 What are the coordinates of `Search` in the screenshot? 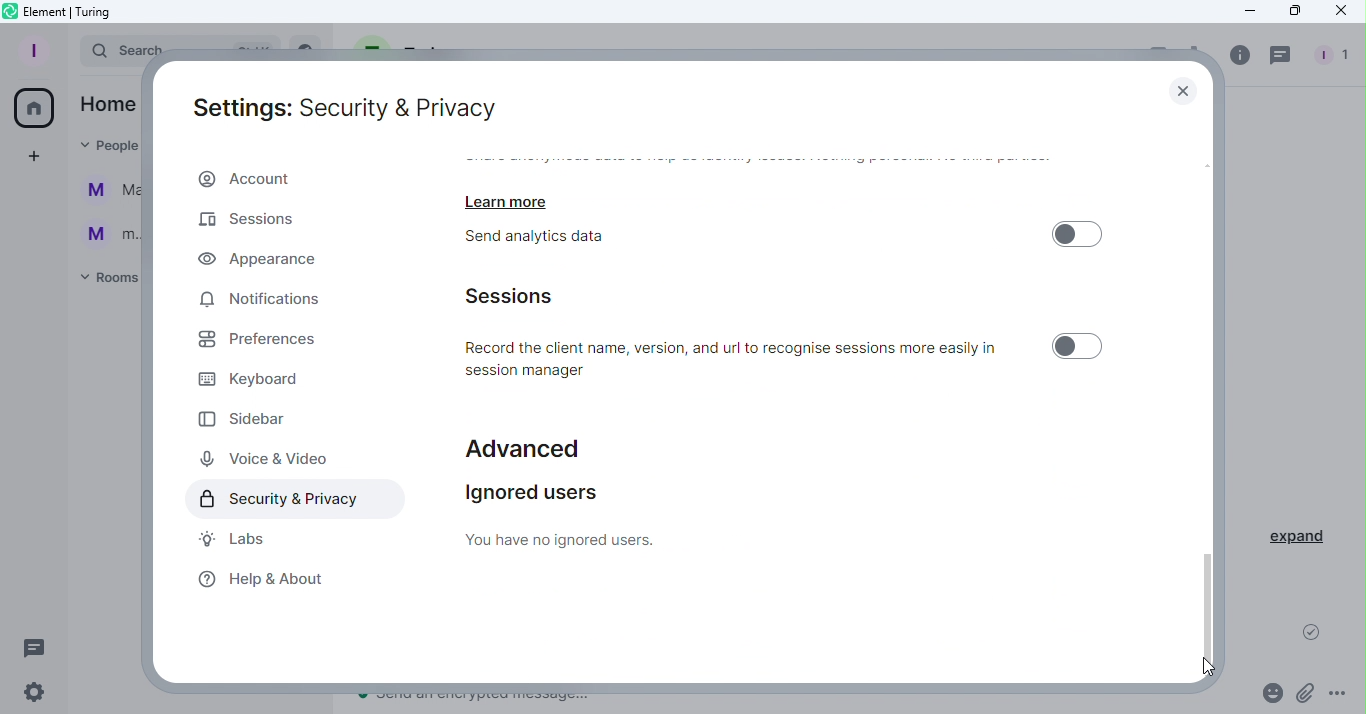 It's located at (109, 52).